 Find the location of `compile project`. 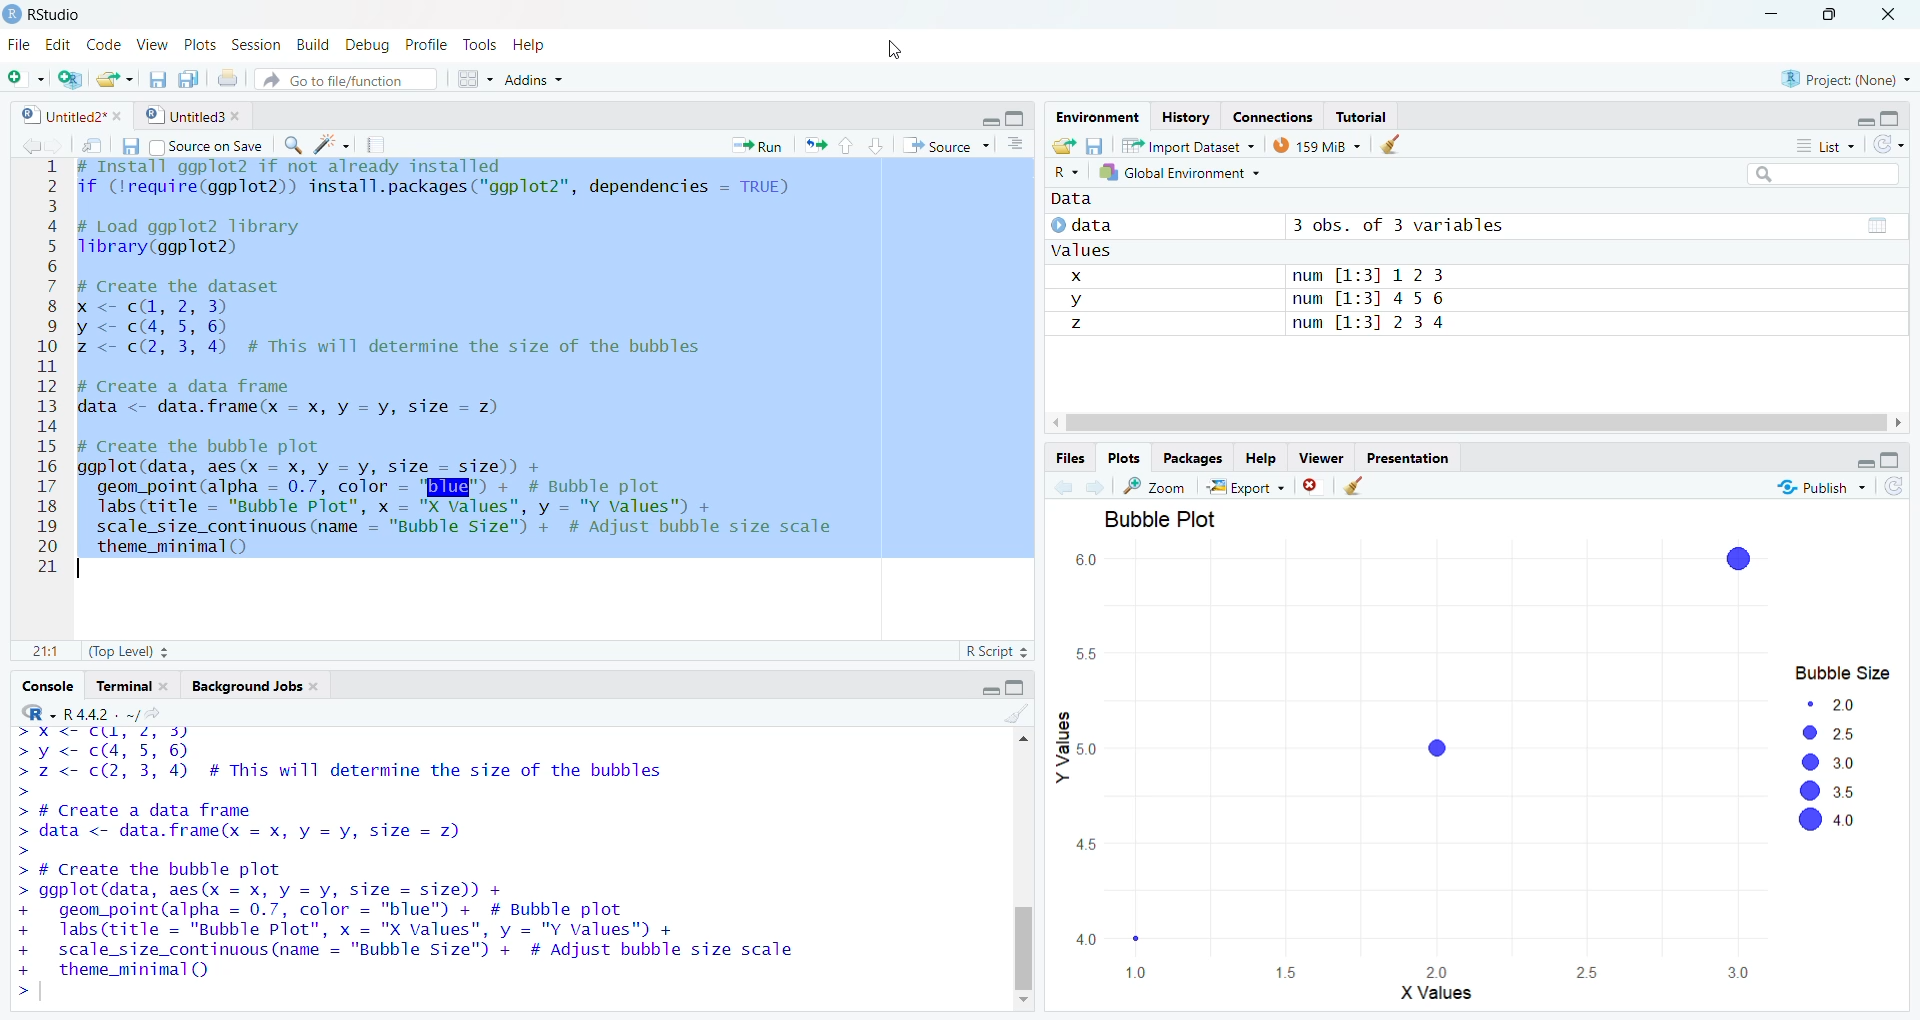

compile project is located at coordinates (384, 144).